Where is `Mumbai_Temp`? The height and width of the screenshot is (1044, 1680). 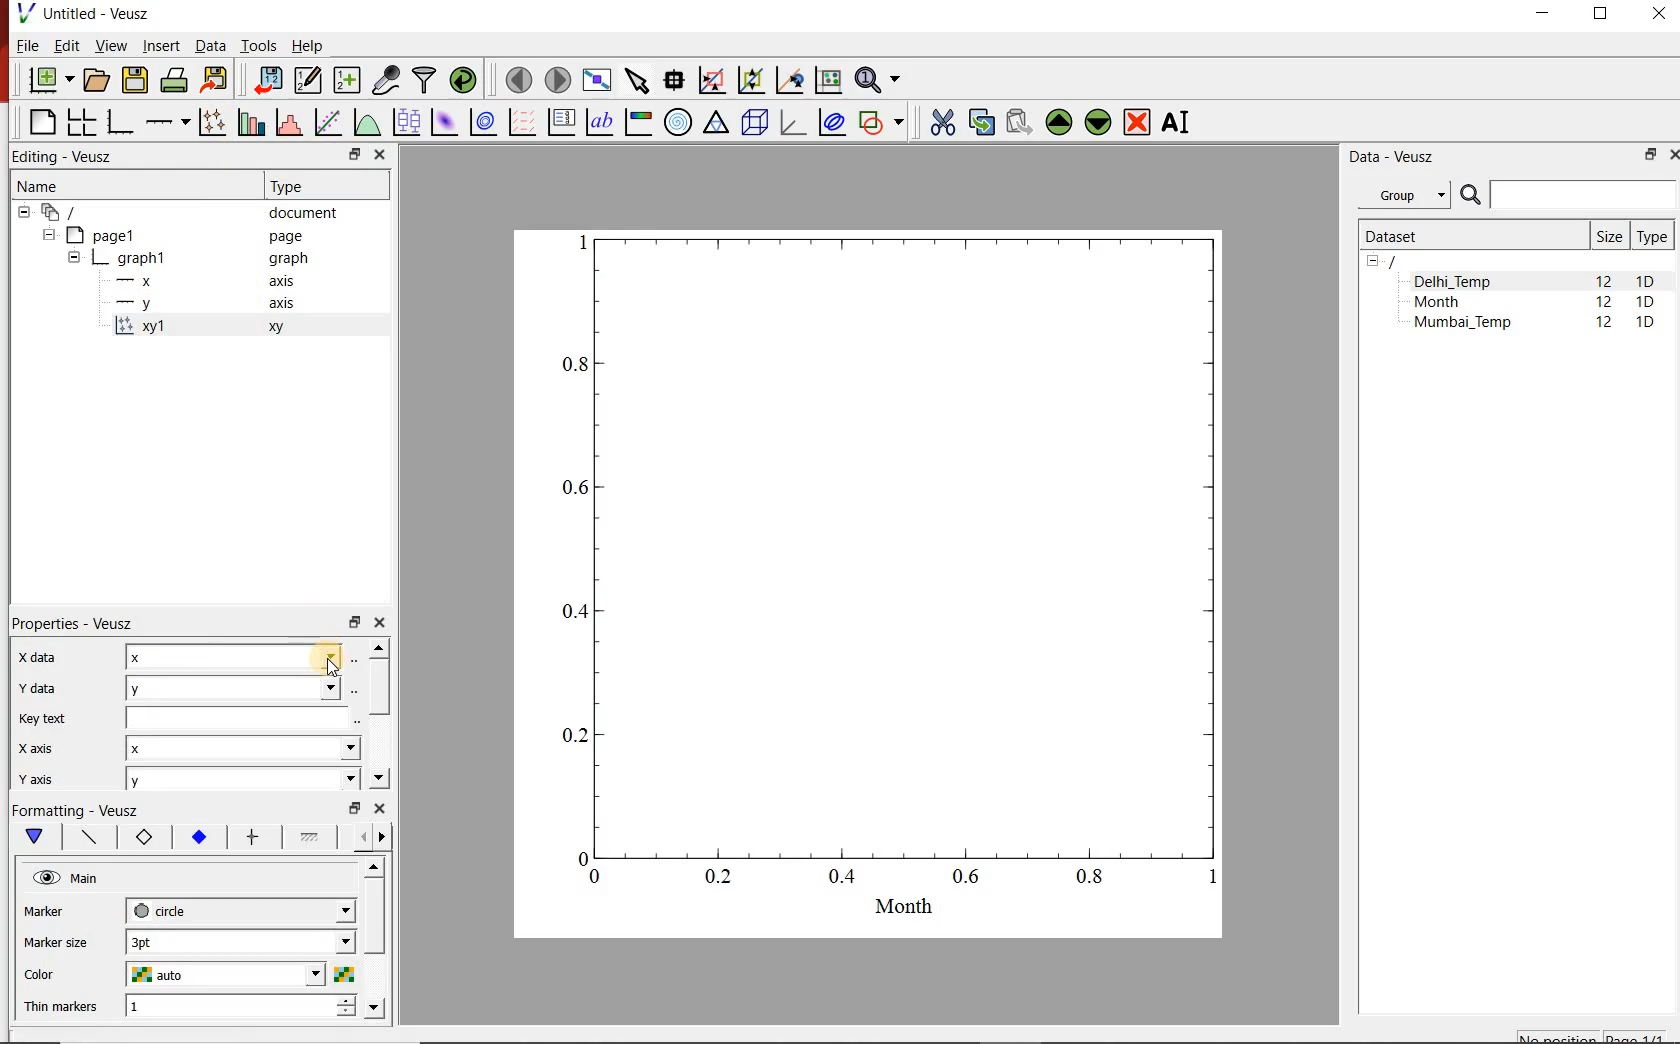
Mumbai_Temp is located at coordinates (1462, 324).